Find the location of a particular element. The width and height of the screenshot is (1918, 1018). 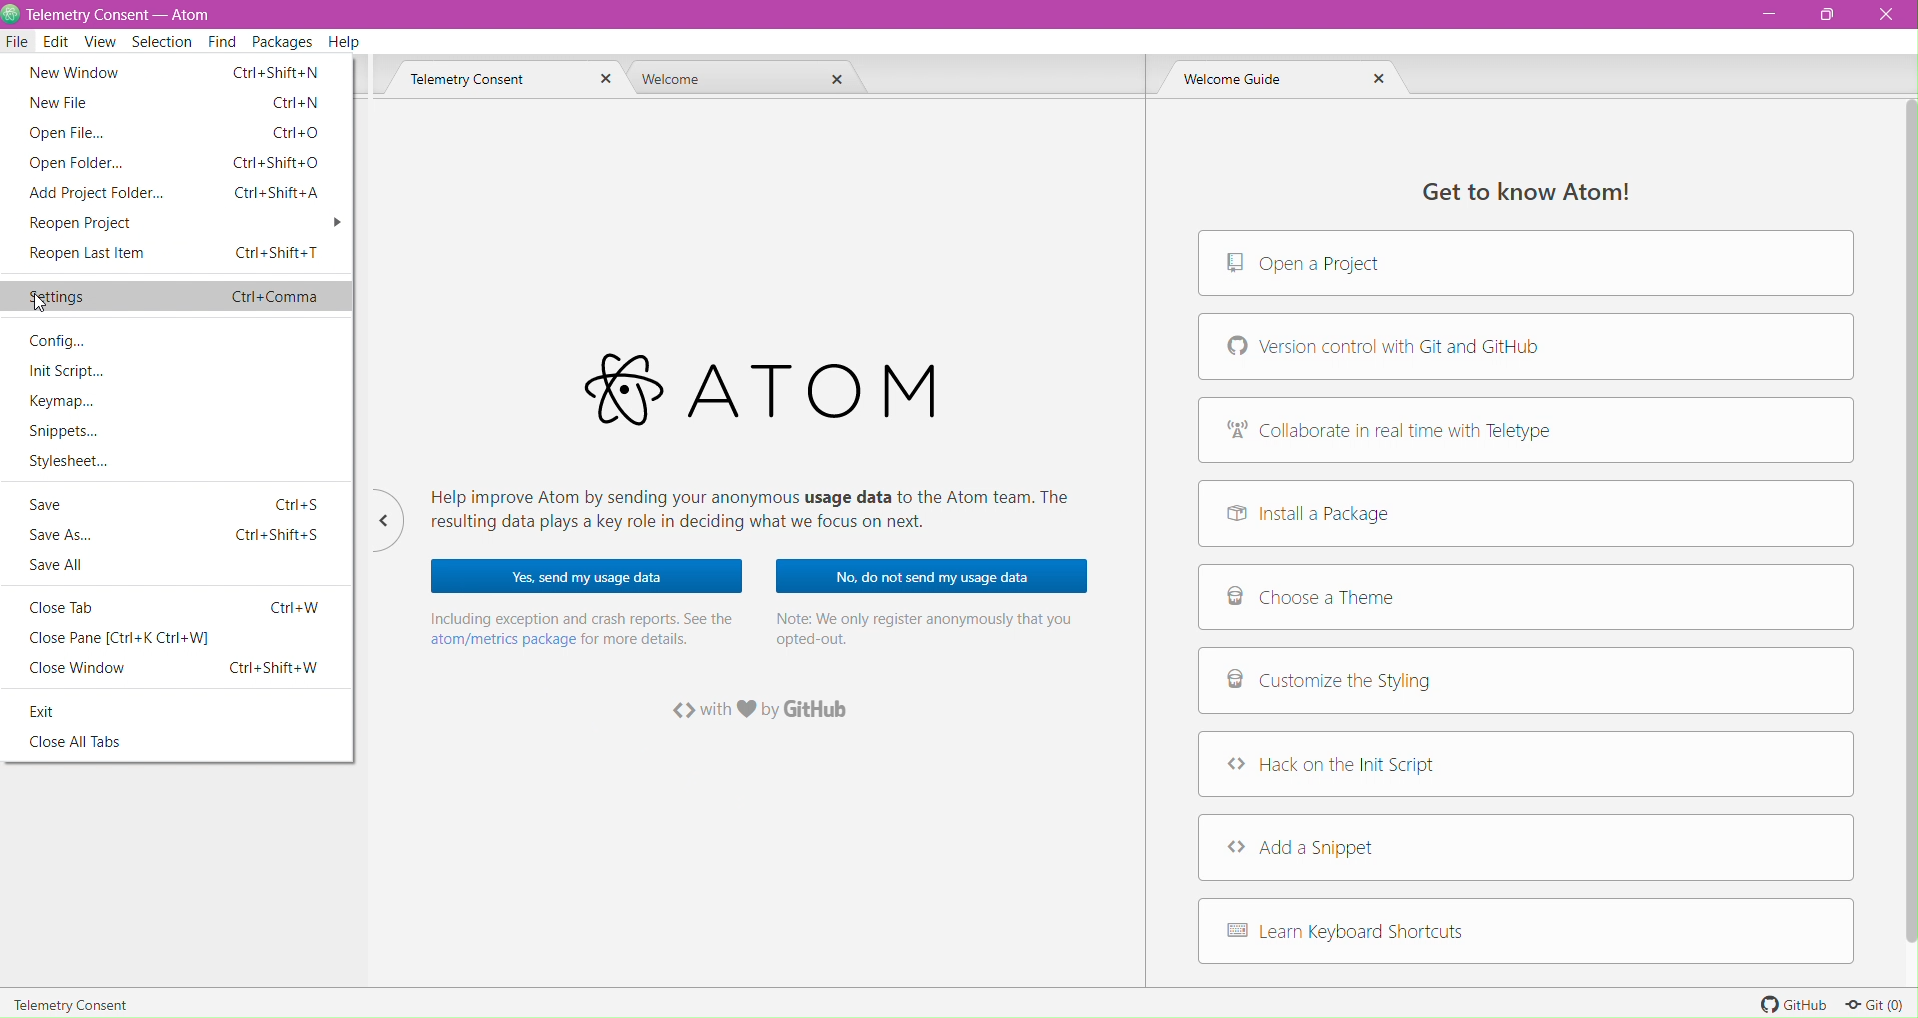

Close is located at coordinates (1887, 15).